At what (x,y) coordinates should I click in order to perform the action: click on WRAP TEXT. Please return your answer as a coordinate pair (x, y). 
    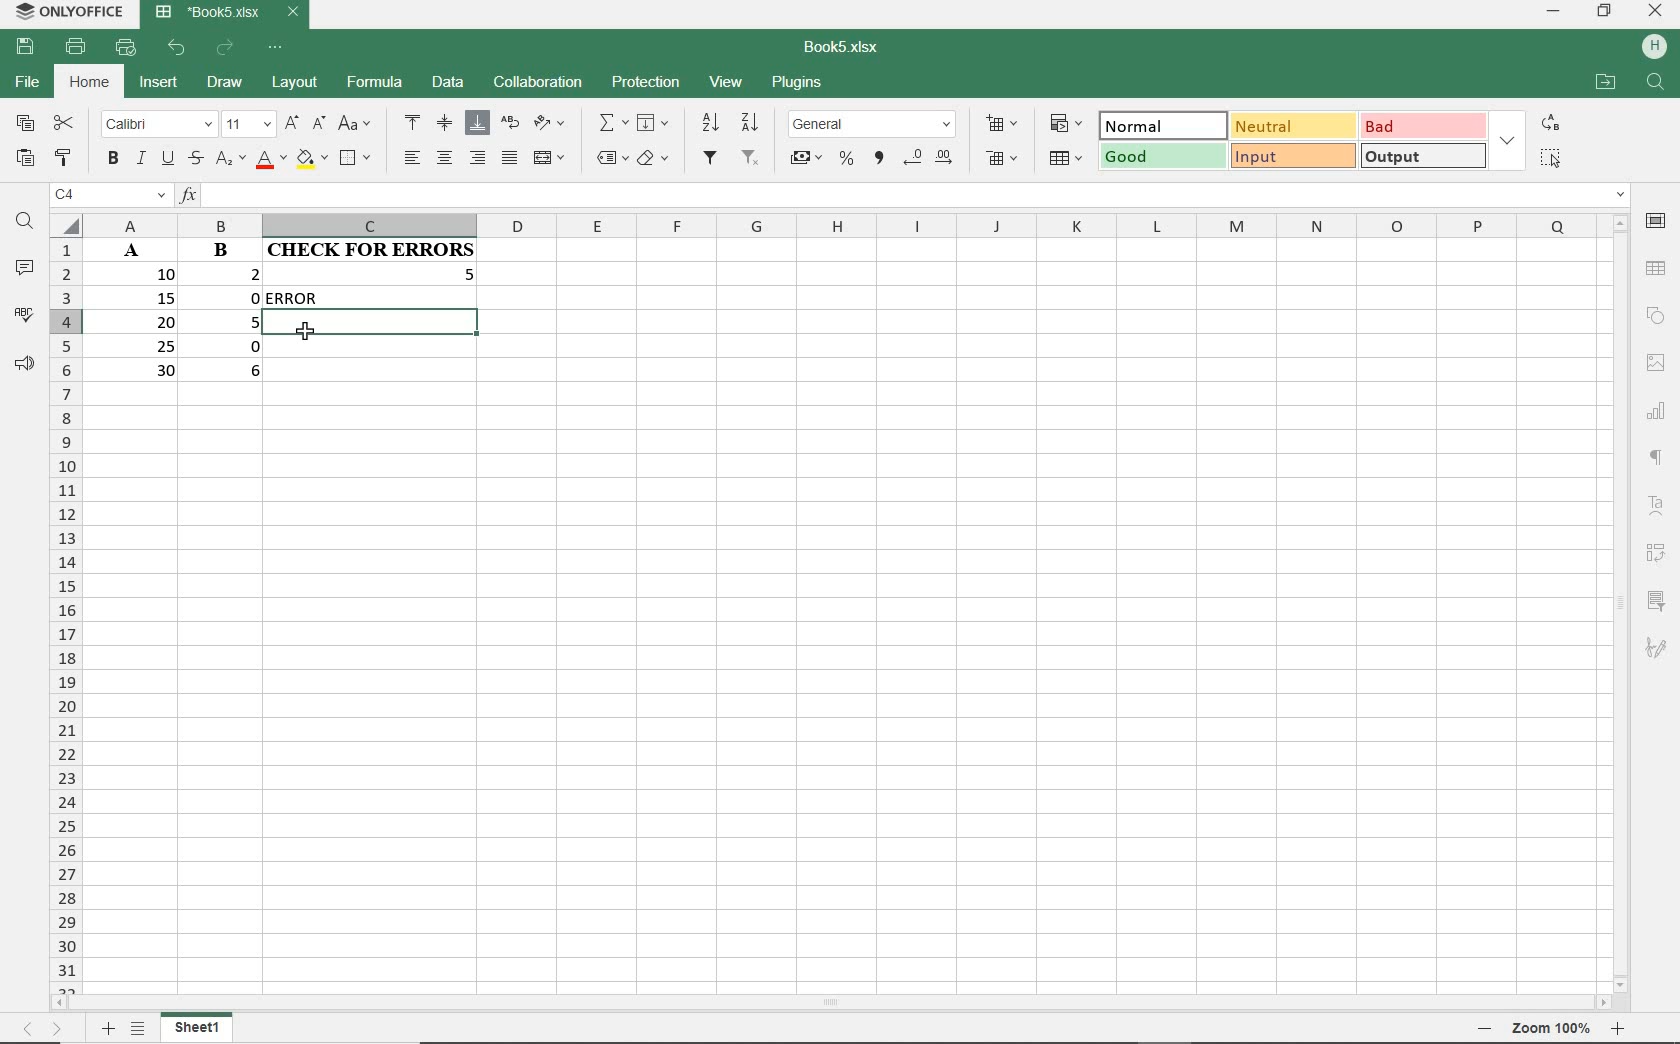
    Looking at the image, I should click on (509, 124).